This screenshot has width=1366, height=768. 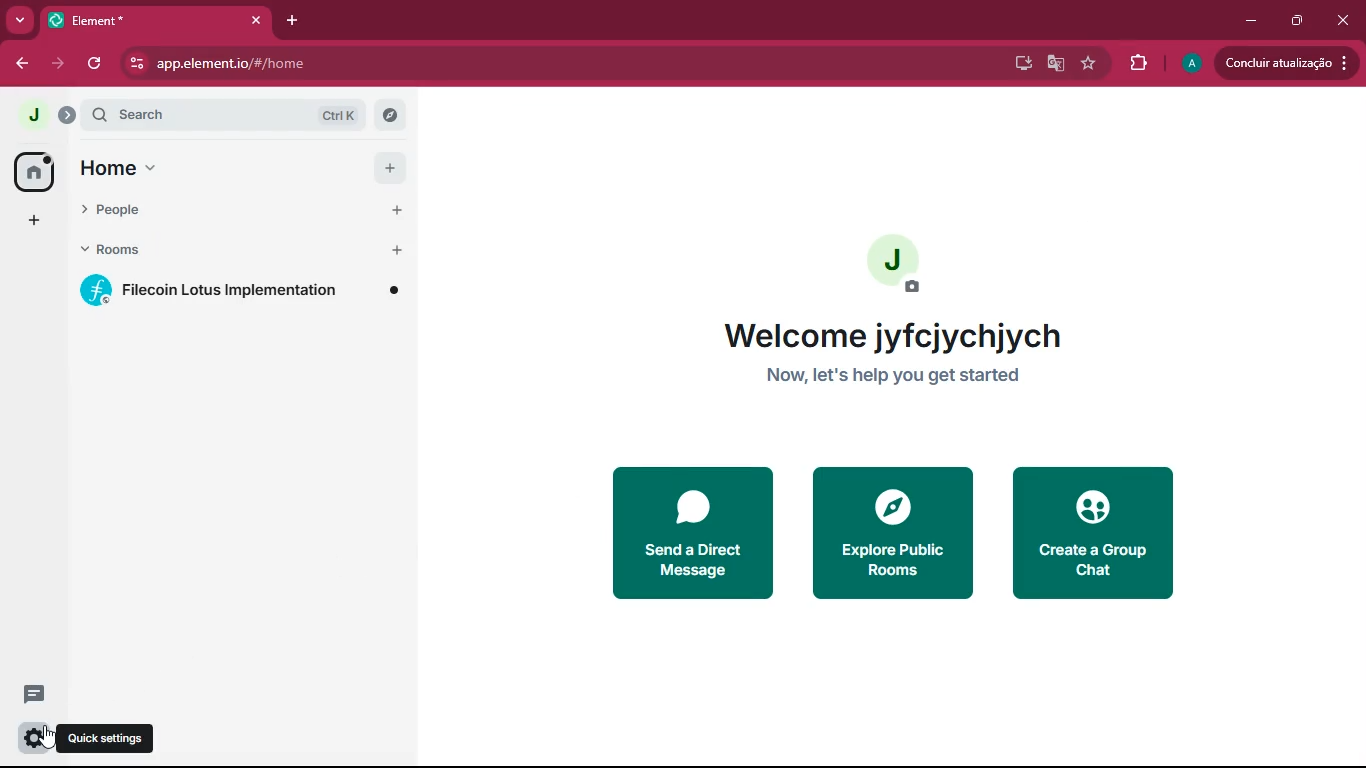 What do you see at coordinates (46, 740) in the screenshot?
I see `cursor` at bounding box center [46, 740].